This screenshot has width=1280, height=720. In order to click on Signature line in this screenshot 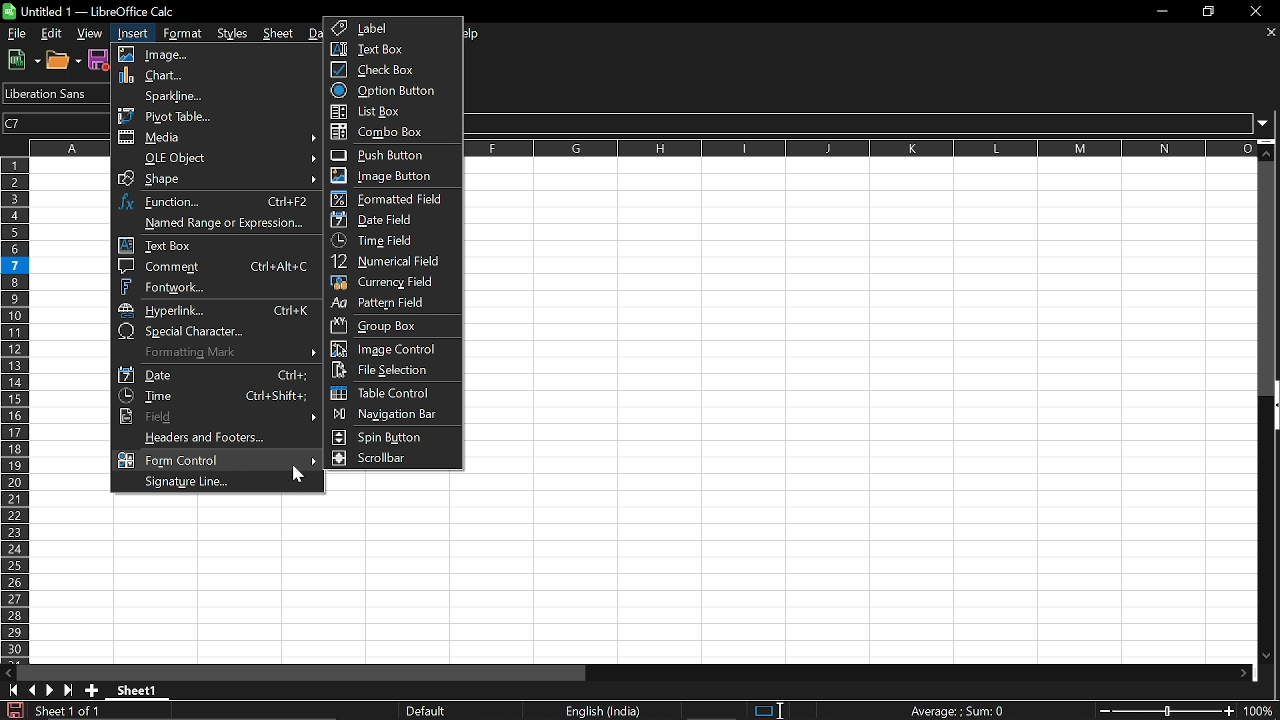, I will do `click(214, 483)`.